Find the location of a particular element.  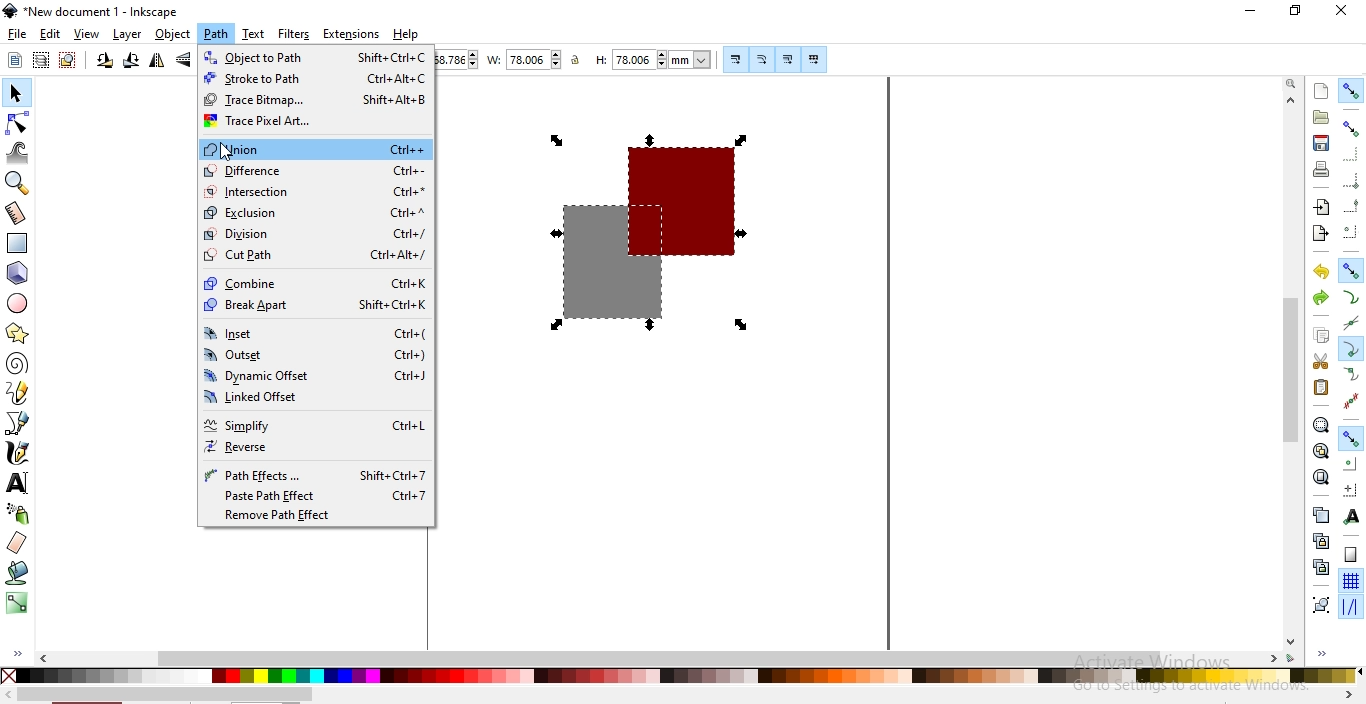

move gradient along with objects is located at coordinates (788, 60).